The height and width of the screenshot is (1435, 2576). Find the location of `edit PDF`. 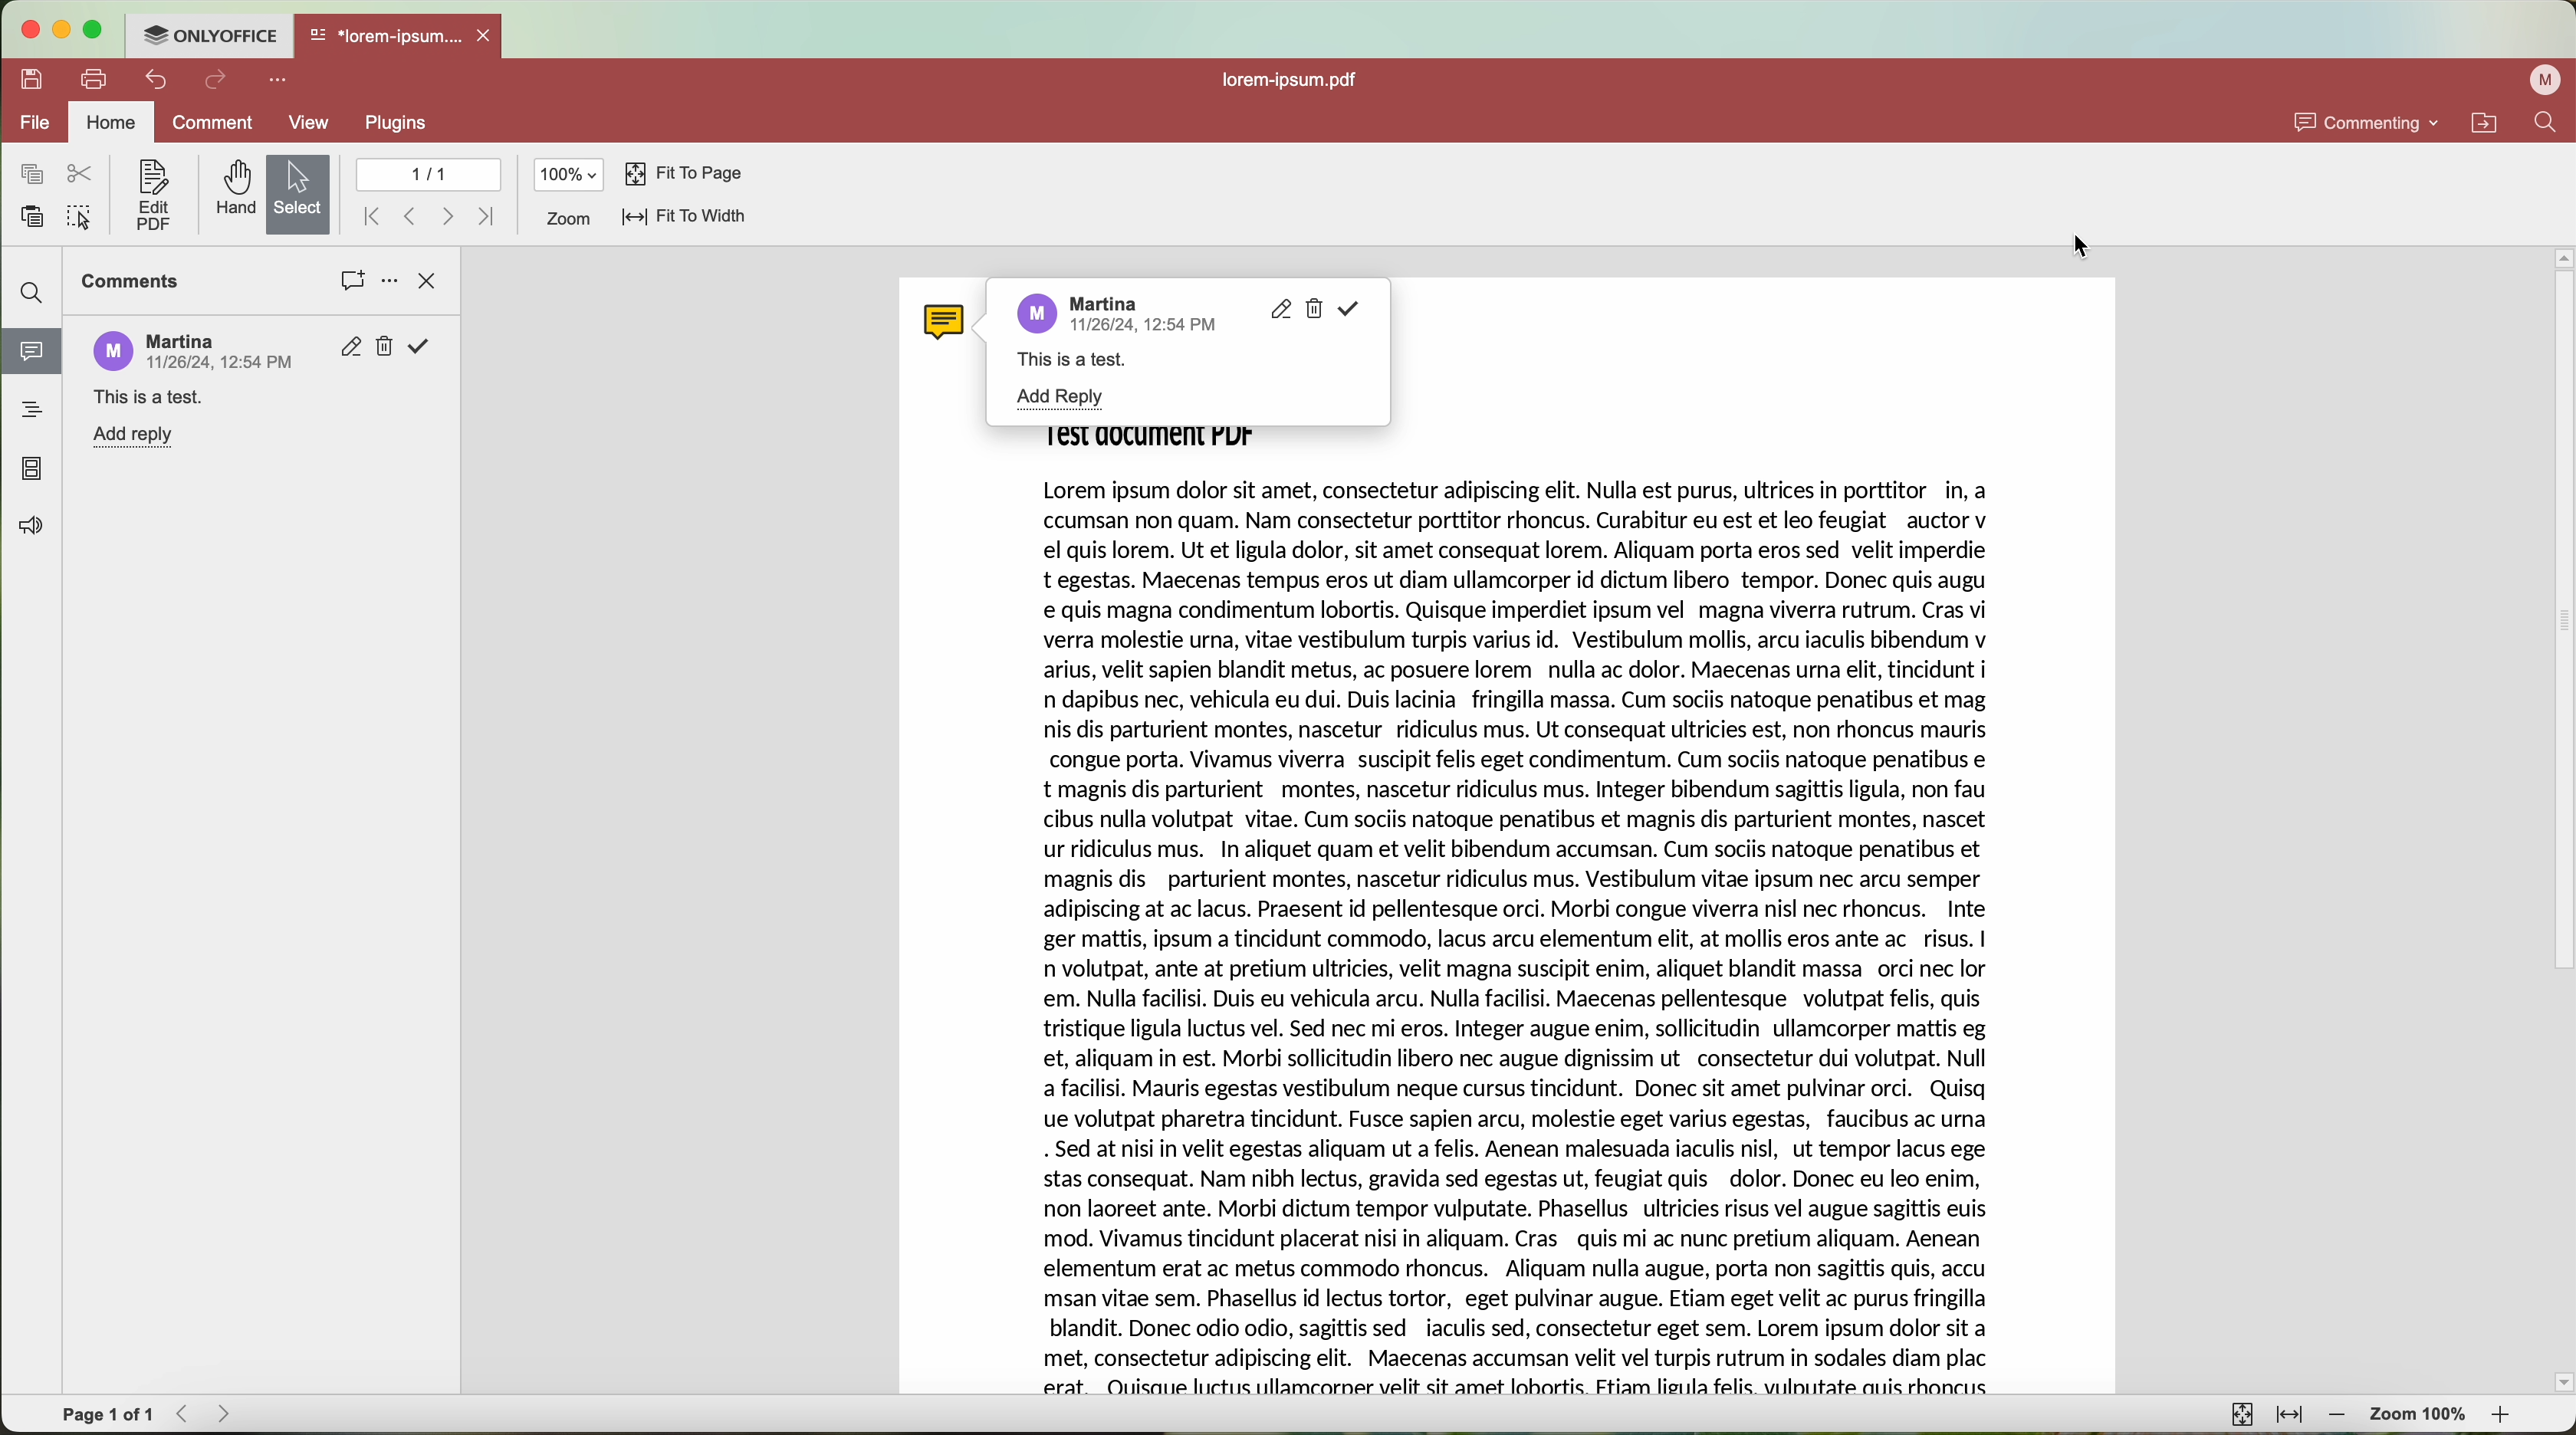

edit PDF is located at coordinates (150, 196).